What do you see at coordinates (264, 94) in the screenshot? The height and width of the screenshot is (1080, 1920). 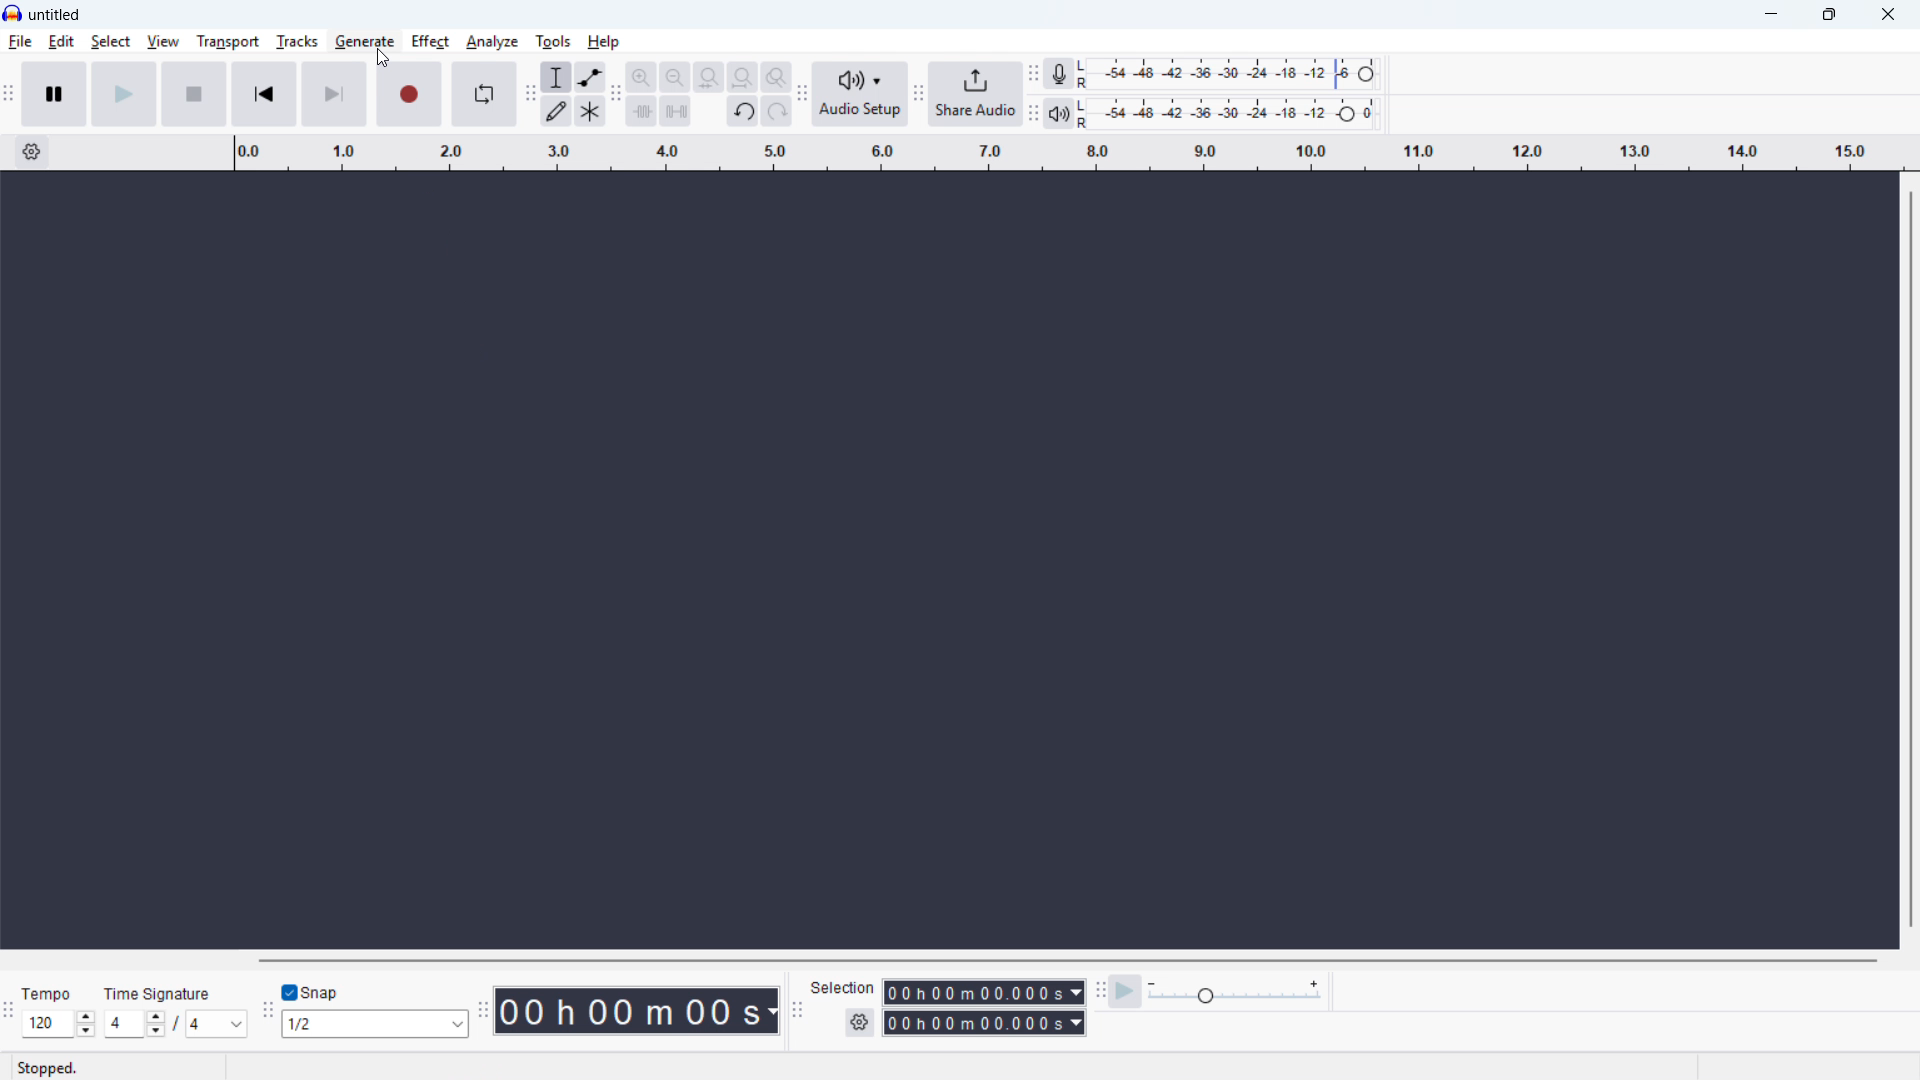 I see `Skip to start ` at bounding box center [264, 94].